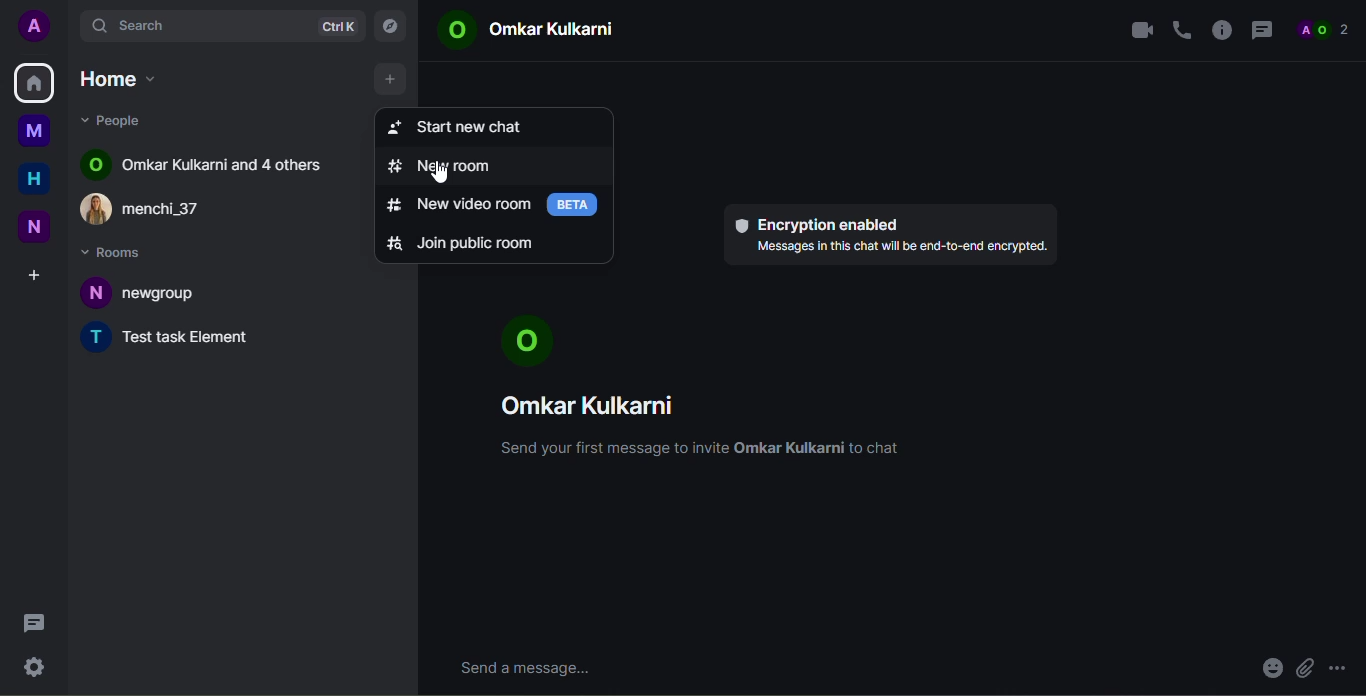 Image resolution: width=1366 pixels, height=696 pixels. I want to click on search, so click(146, 24).